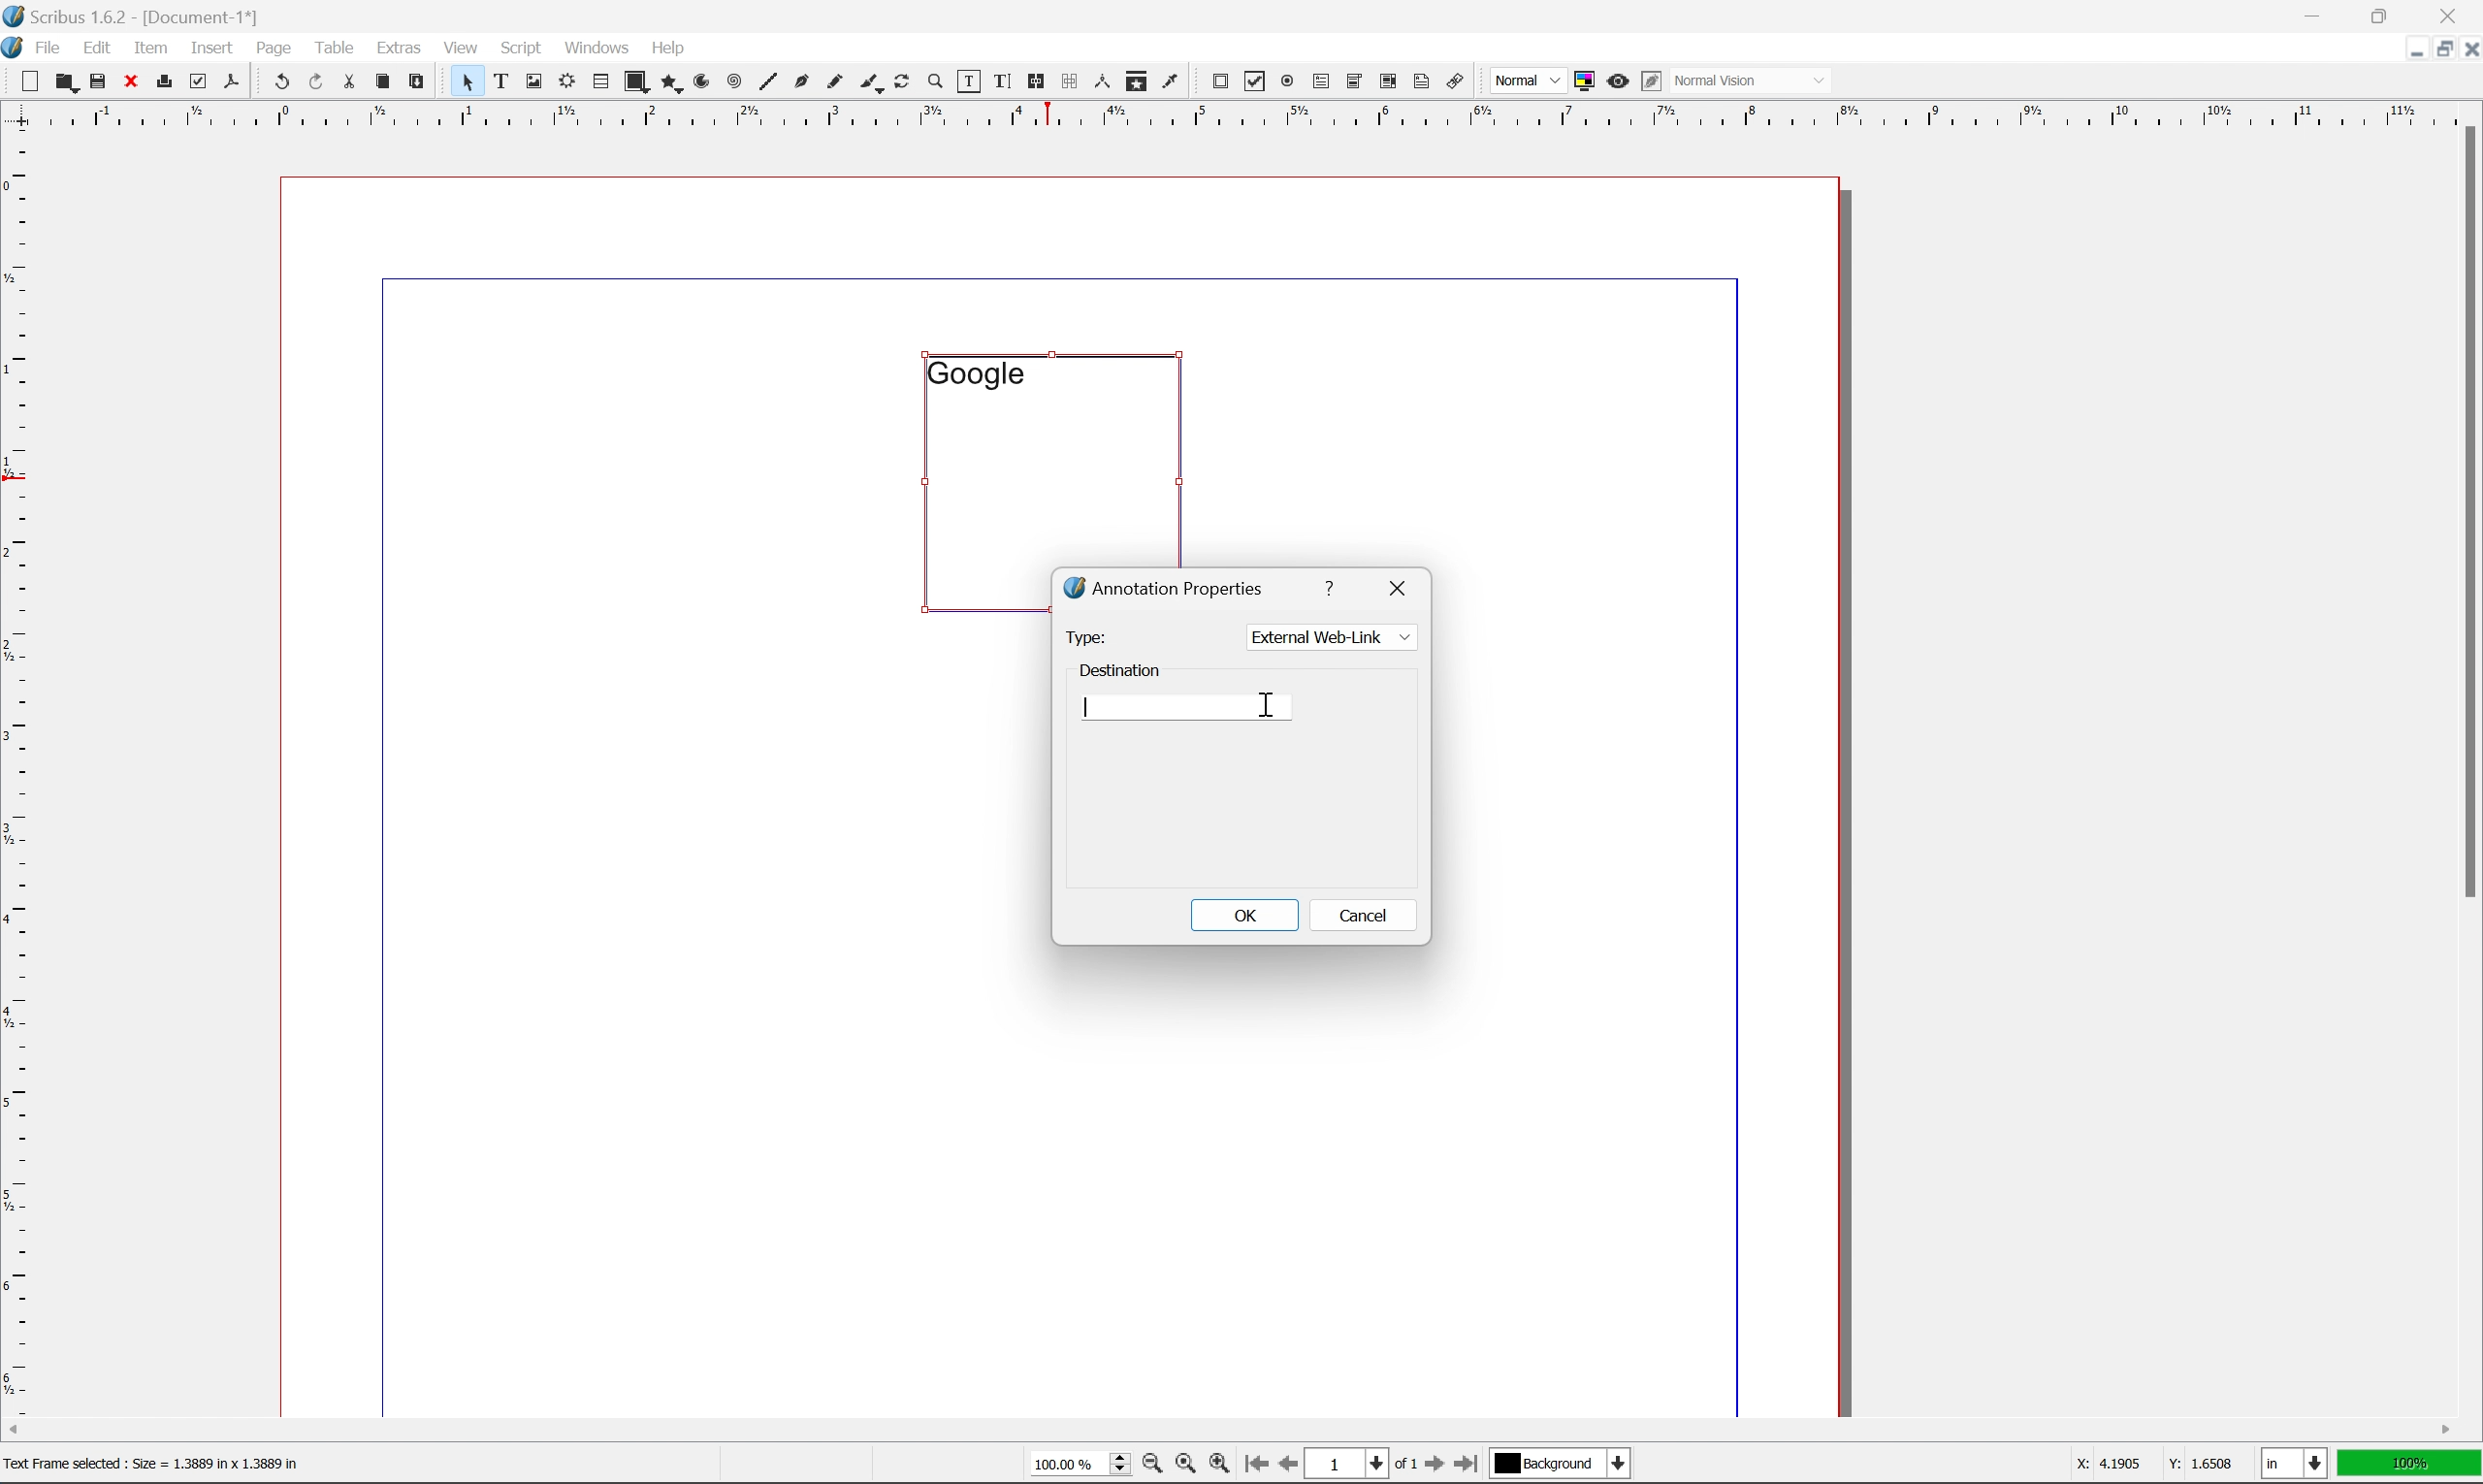 The width and height of the screenshot is (2483, 1484). What do you see at coordinates (233, 81) in the screenshot?
I see `save as pdf` at bounding box center [233, 81].